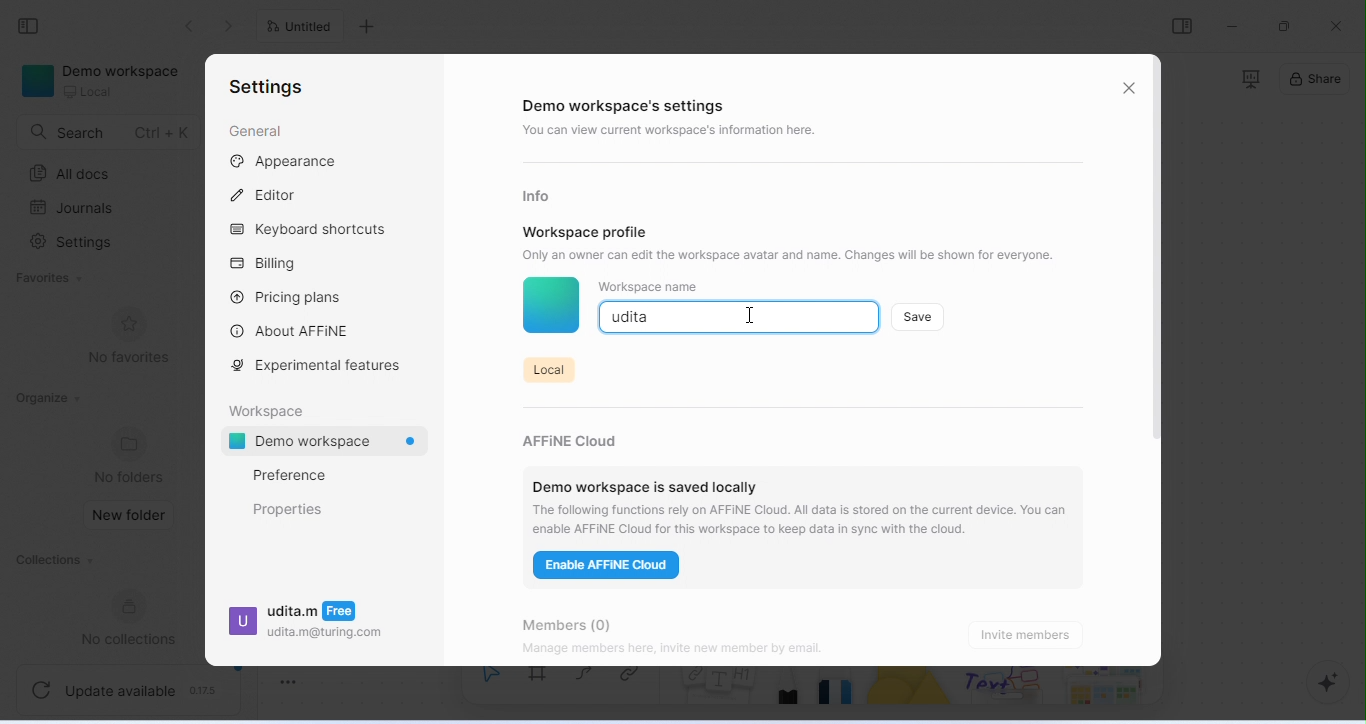  Describe the element at coordinates (1103, 688) in the screenshot. I see `arrows and more` at that location.